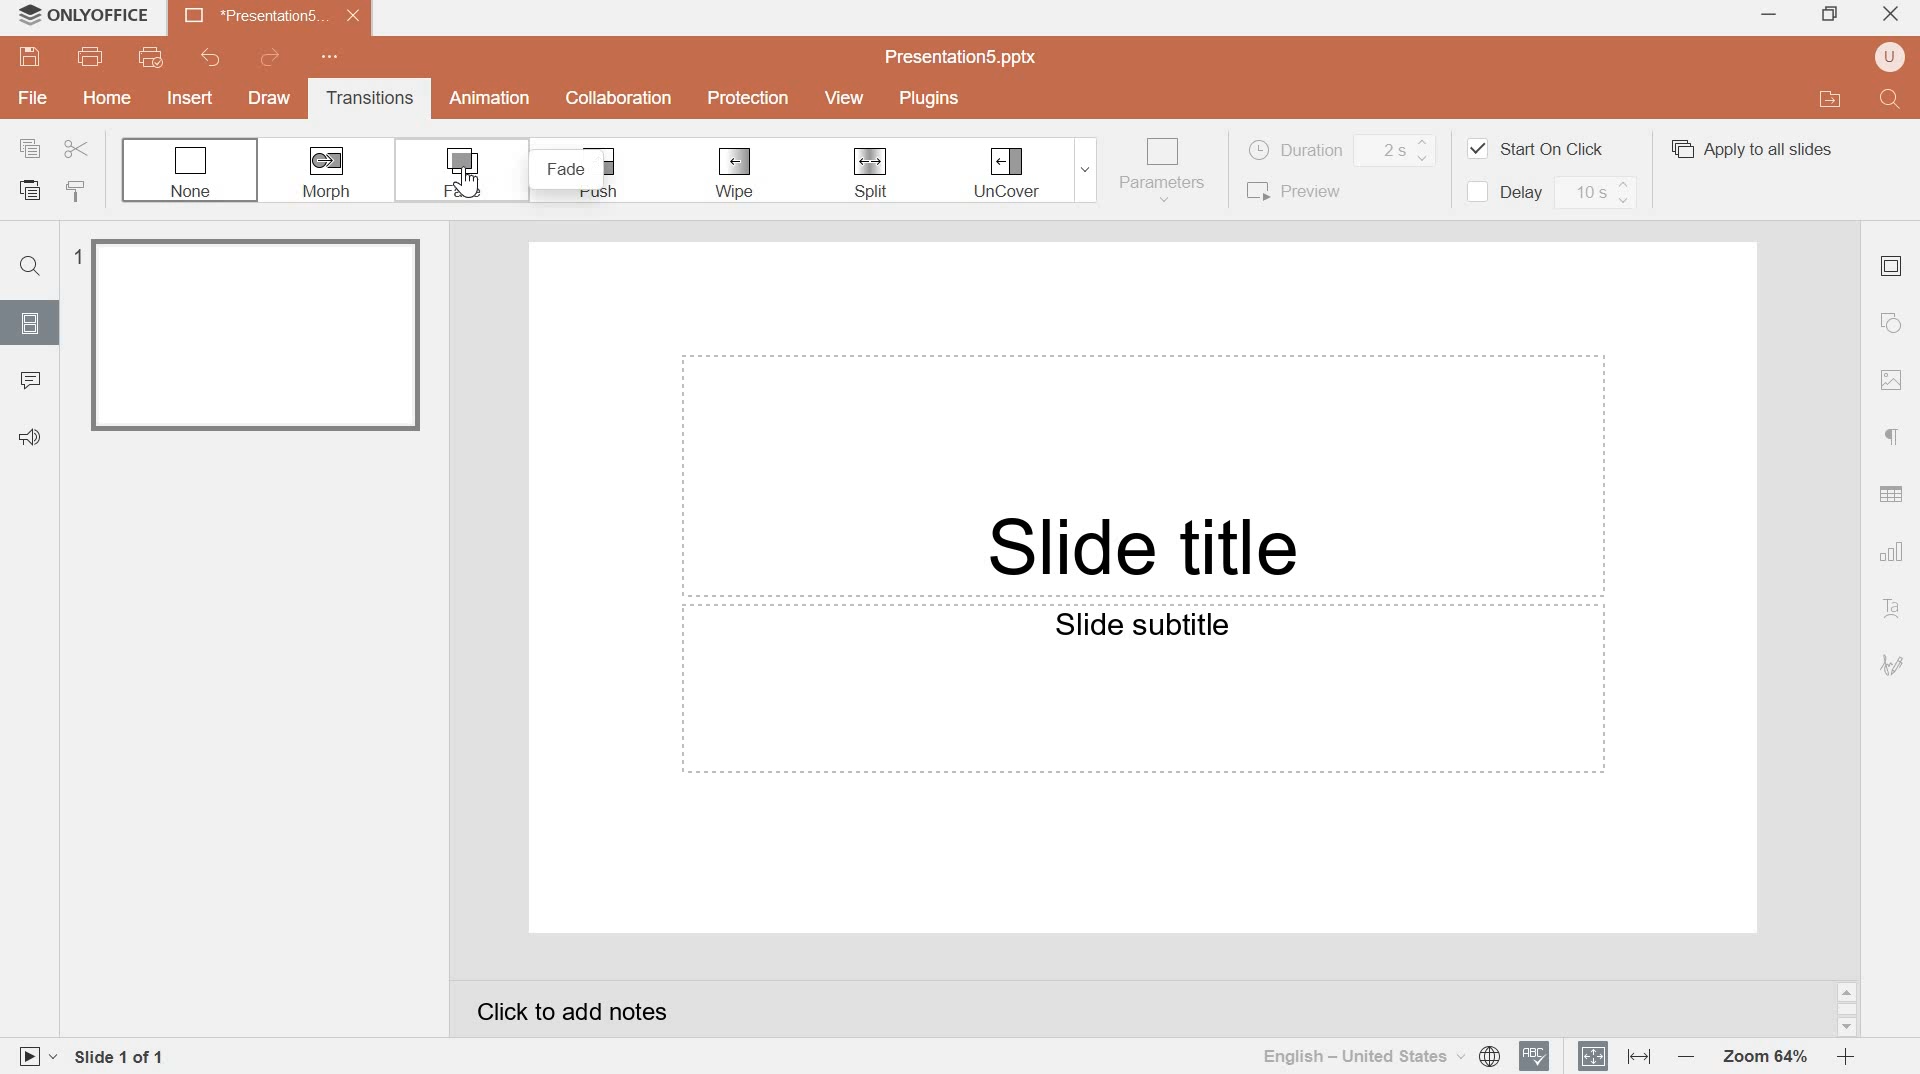 The width and height of the screenshot is (1920, 1074). What do you see at coordinates (1535, 1056) in the screenshot?
I see `spell checking` at bounding box center [1535, 1056].